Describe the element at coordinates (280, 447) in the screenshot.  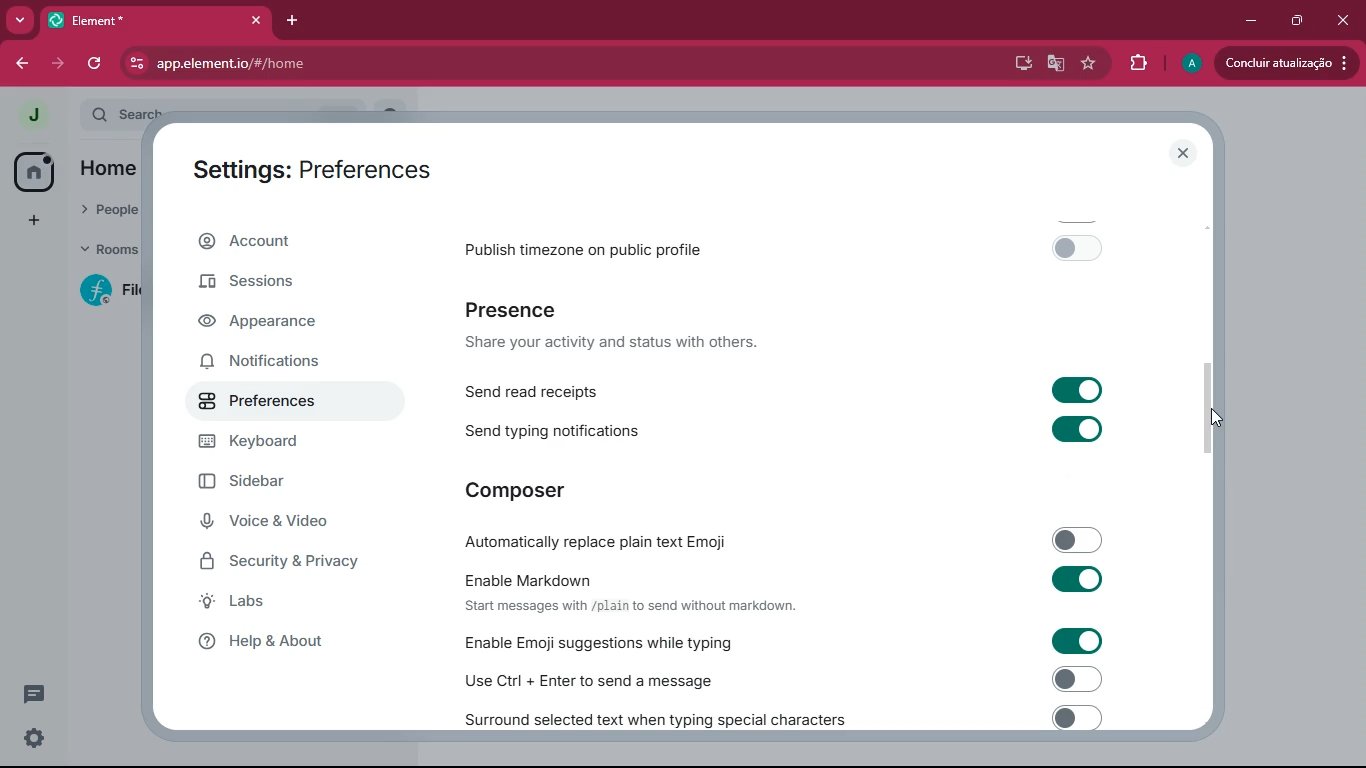
I see `keyboard` at that location.